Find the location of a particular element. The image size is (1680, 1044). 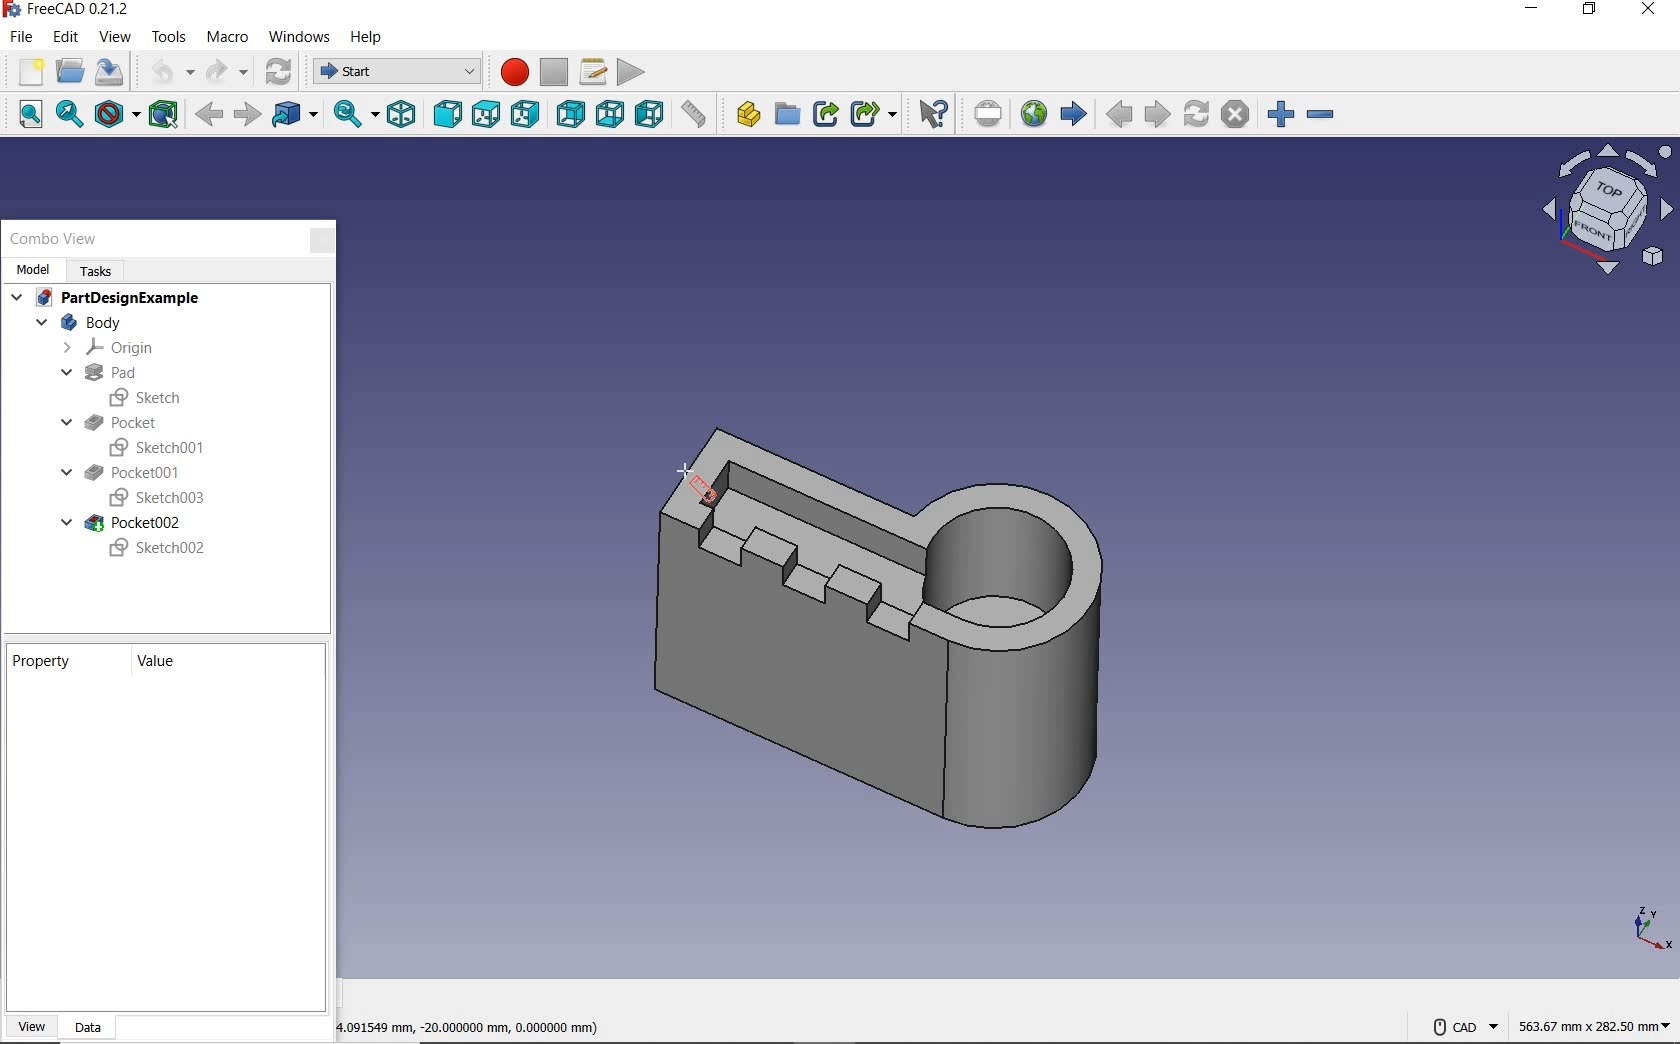

BODY is located at coordinates (77, 323).